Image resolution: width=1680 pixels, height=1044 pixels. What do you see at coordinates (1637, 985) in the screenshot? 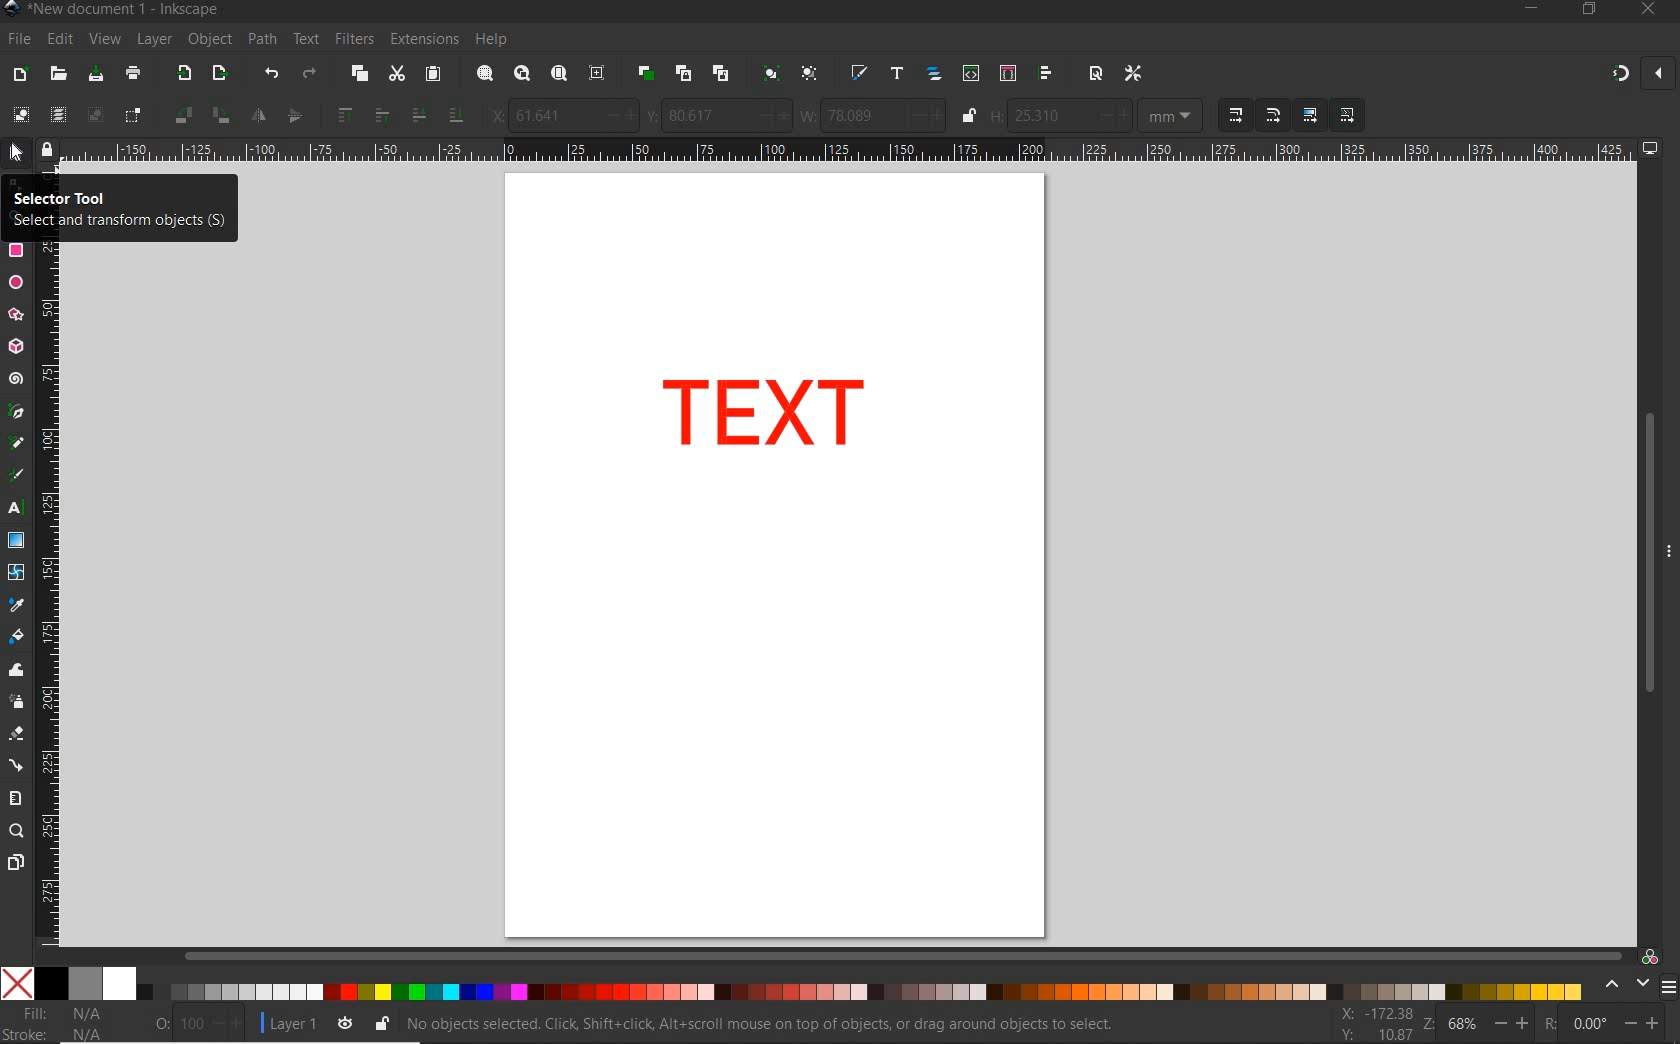
I see `select color palette` at bounding box center [1637, 985].